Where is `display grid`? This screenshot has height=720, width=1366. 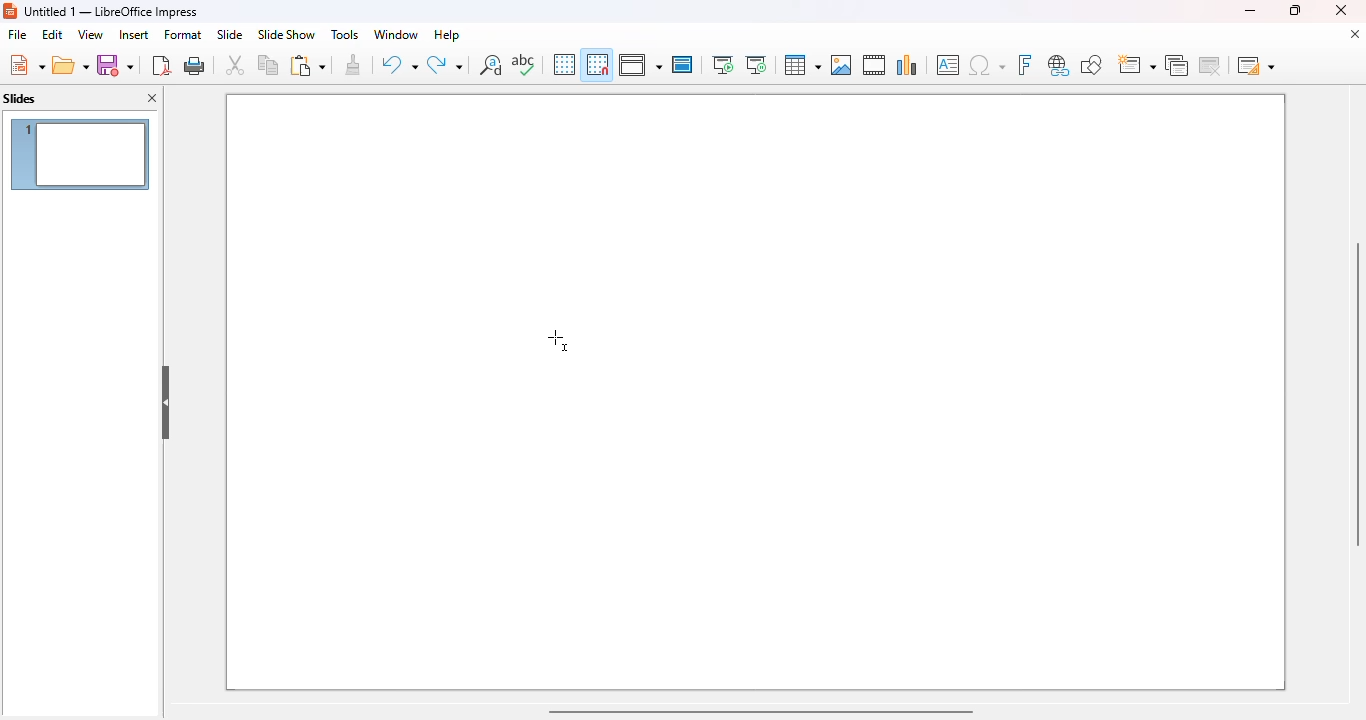
display grid is located at coordinates (563, 64).